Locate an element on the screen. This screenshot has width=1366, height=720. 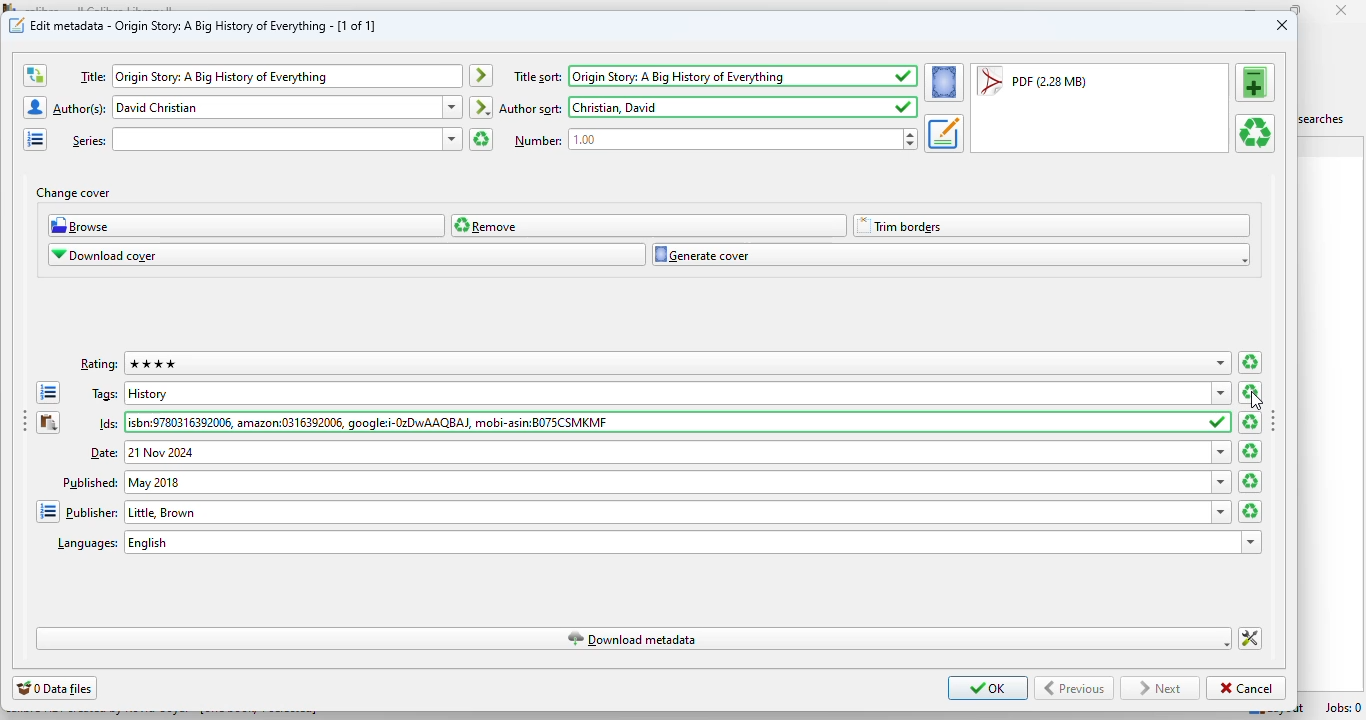
clear date is located at coordinates (1251, 482).